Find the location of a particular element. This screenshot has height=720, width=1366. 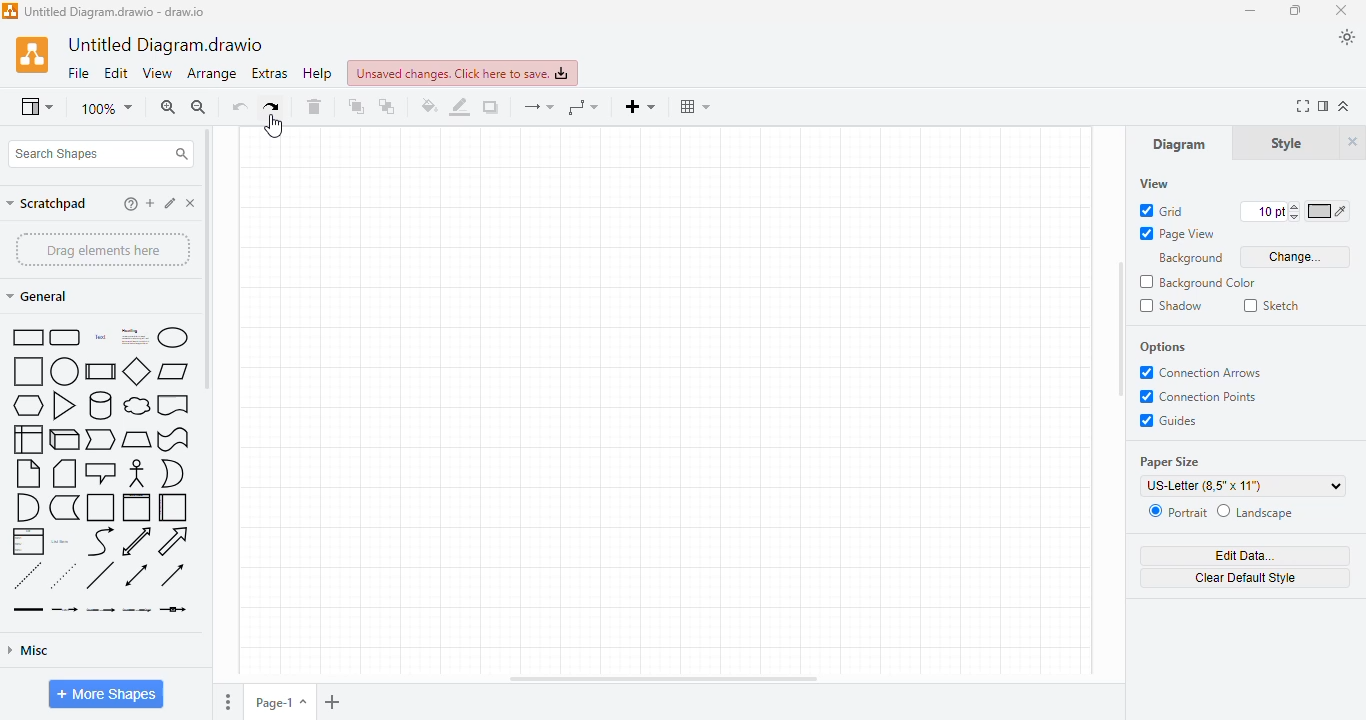

clear default style is located at coordinates (1247, 579).